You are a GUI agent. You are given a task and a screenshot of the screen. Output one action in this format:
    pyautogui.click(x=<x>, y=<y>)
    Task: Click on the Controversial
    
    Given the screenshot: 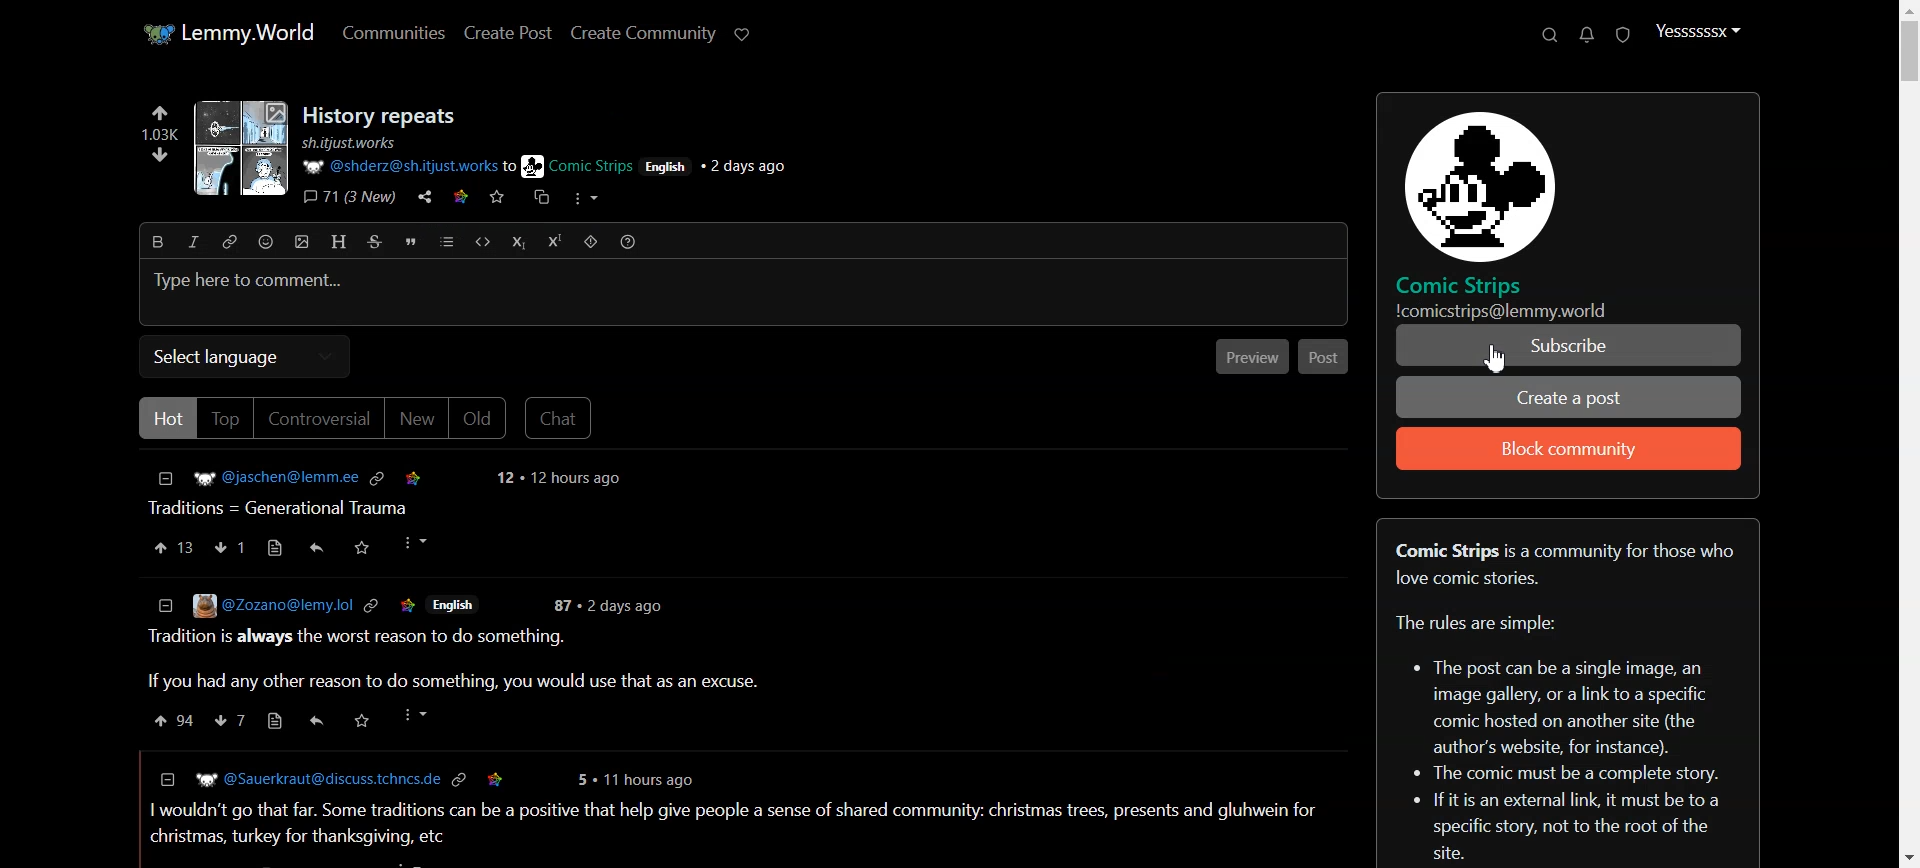 What is the action you would take?
    pyautogui.click(x=318, y=419)
    